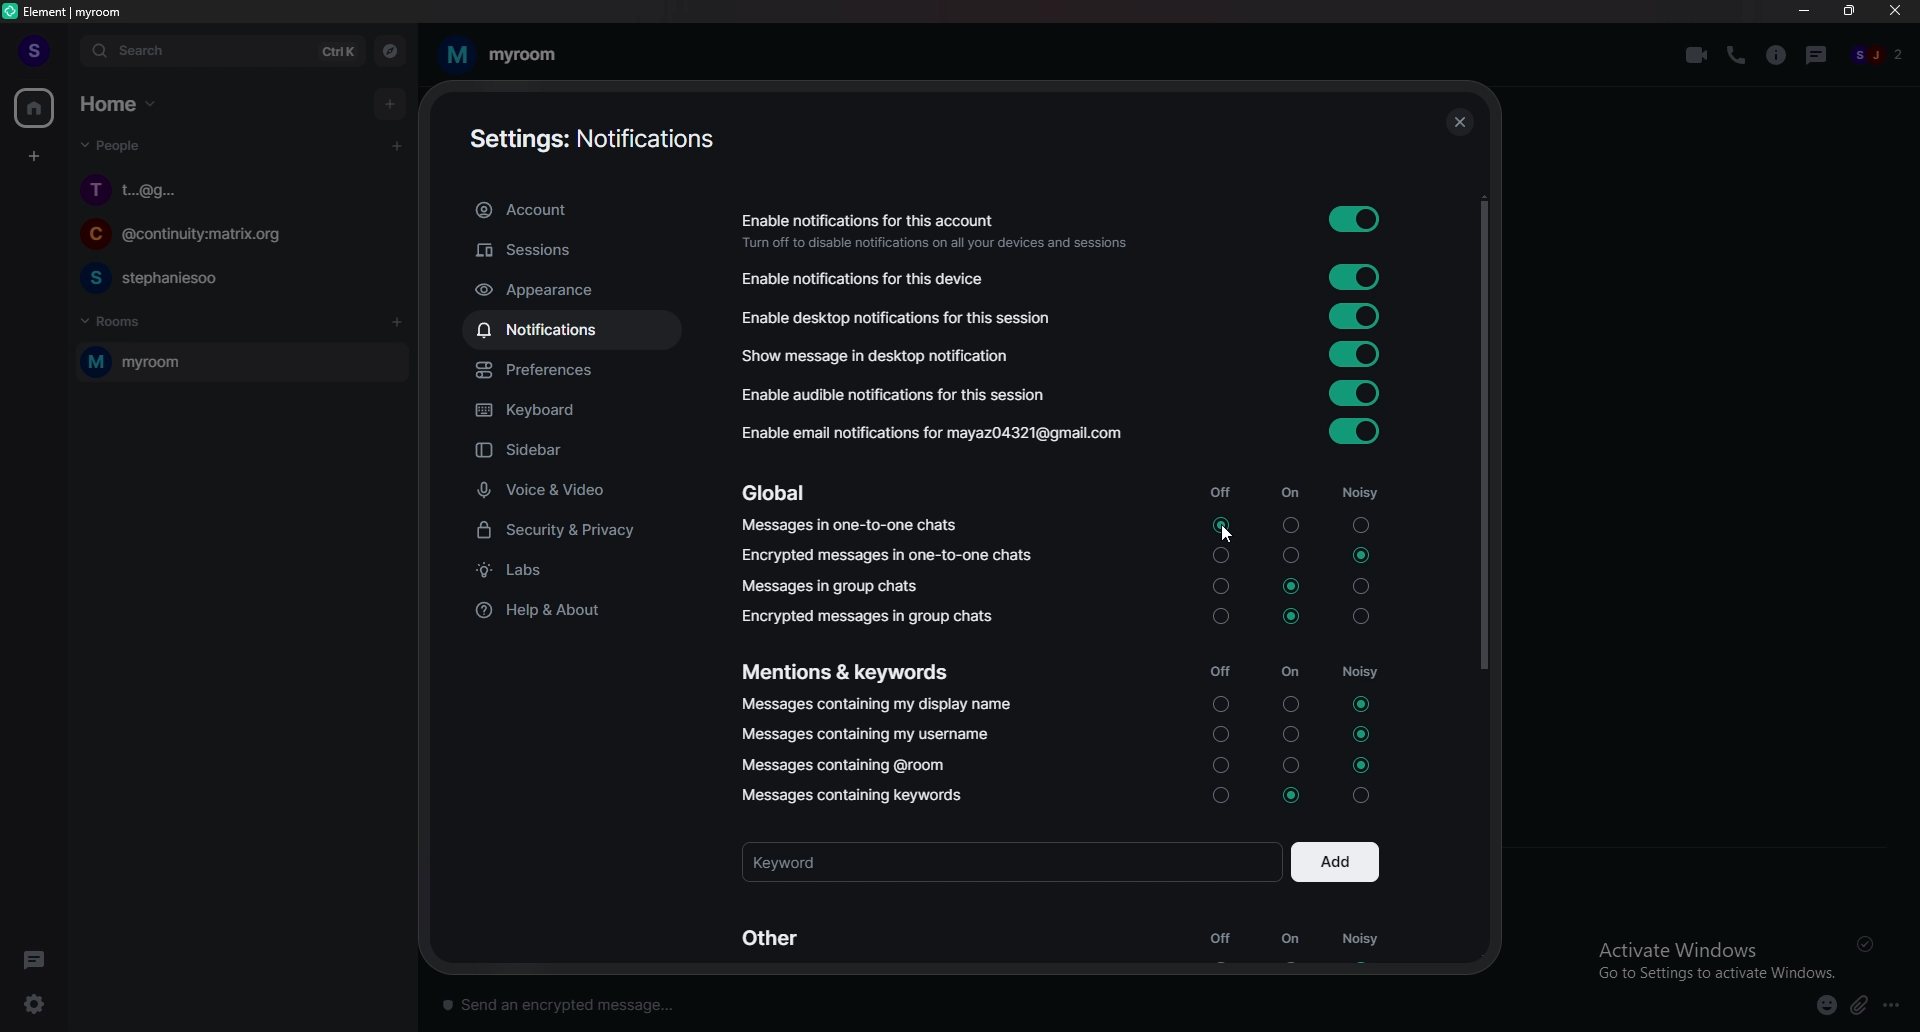  I want to click on start chat, so click(397, 147).